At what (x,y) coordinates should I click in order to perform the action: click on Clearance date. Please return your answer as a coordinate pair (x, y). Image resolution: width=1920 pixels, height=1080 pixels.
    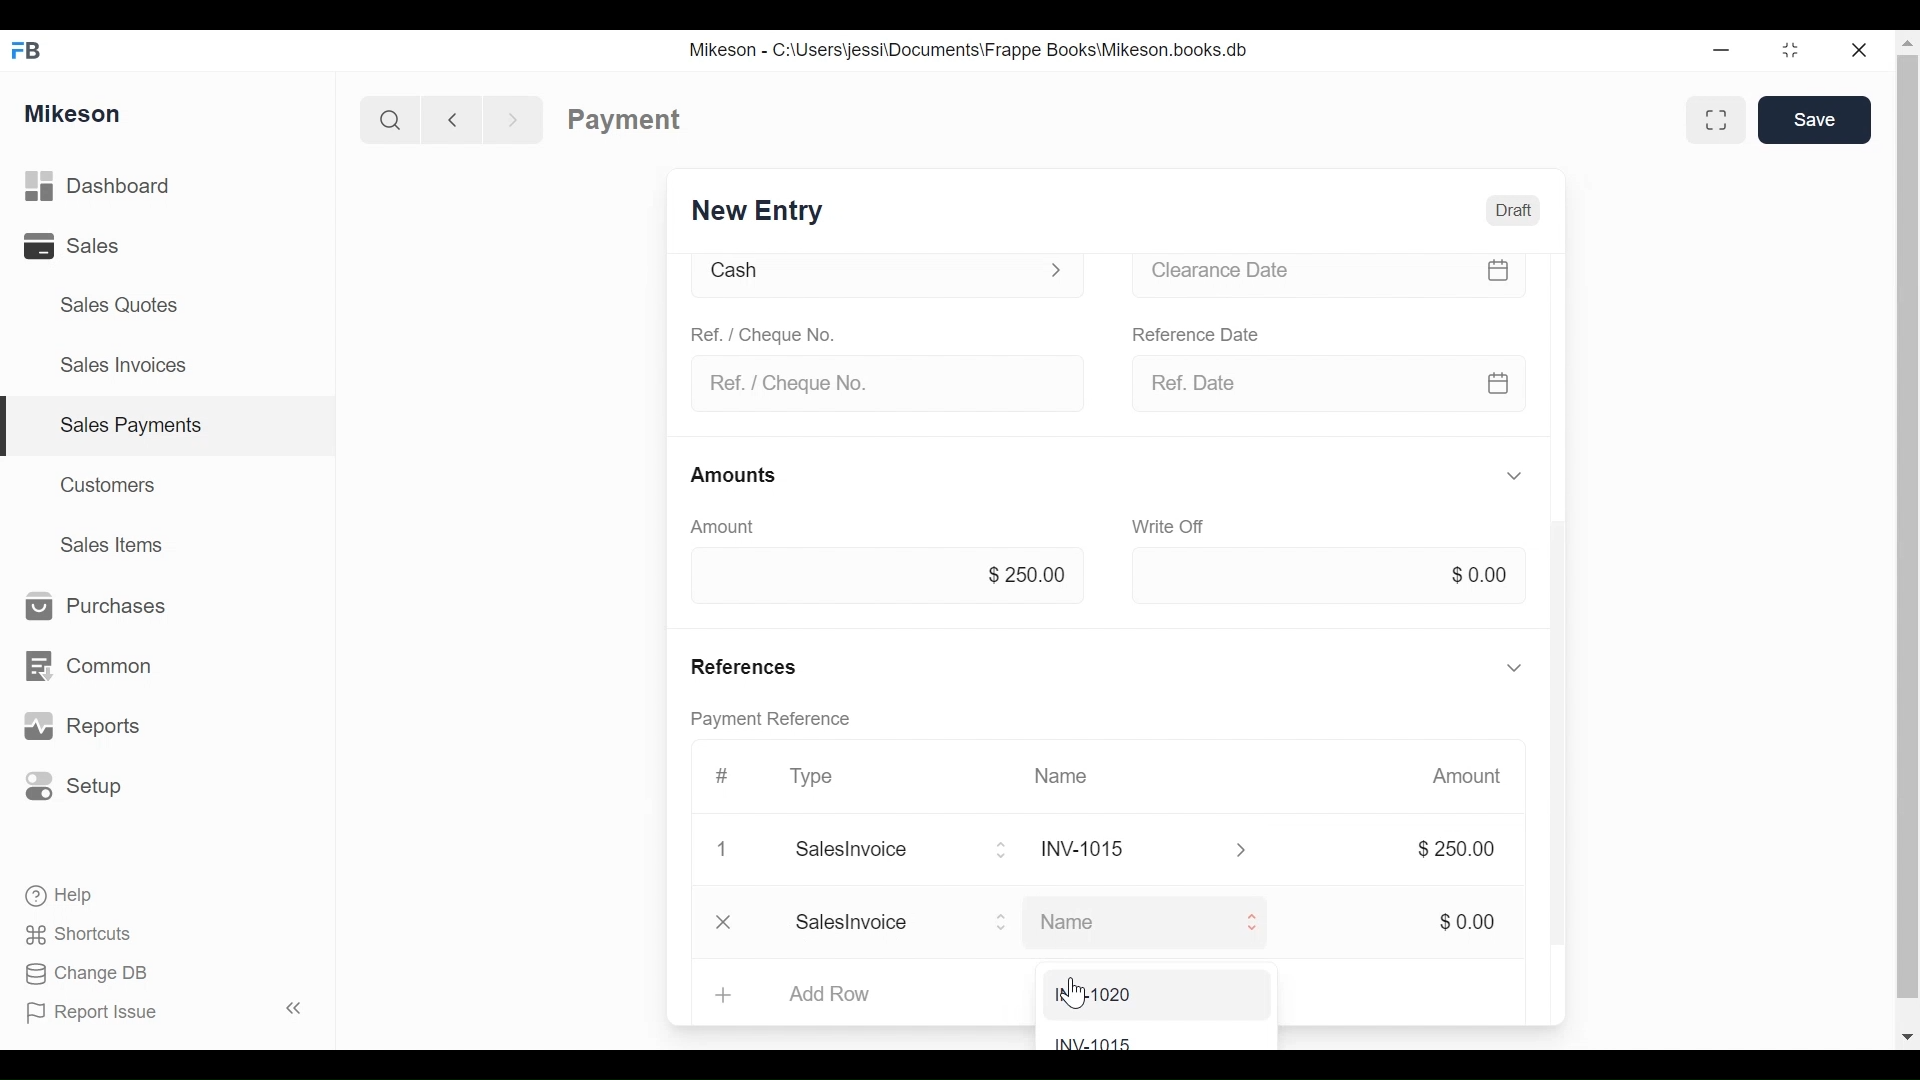
    Looking at the image, I should click on (1338, 275).